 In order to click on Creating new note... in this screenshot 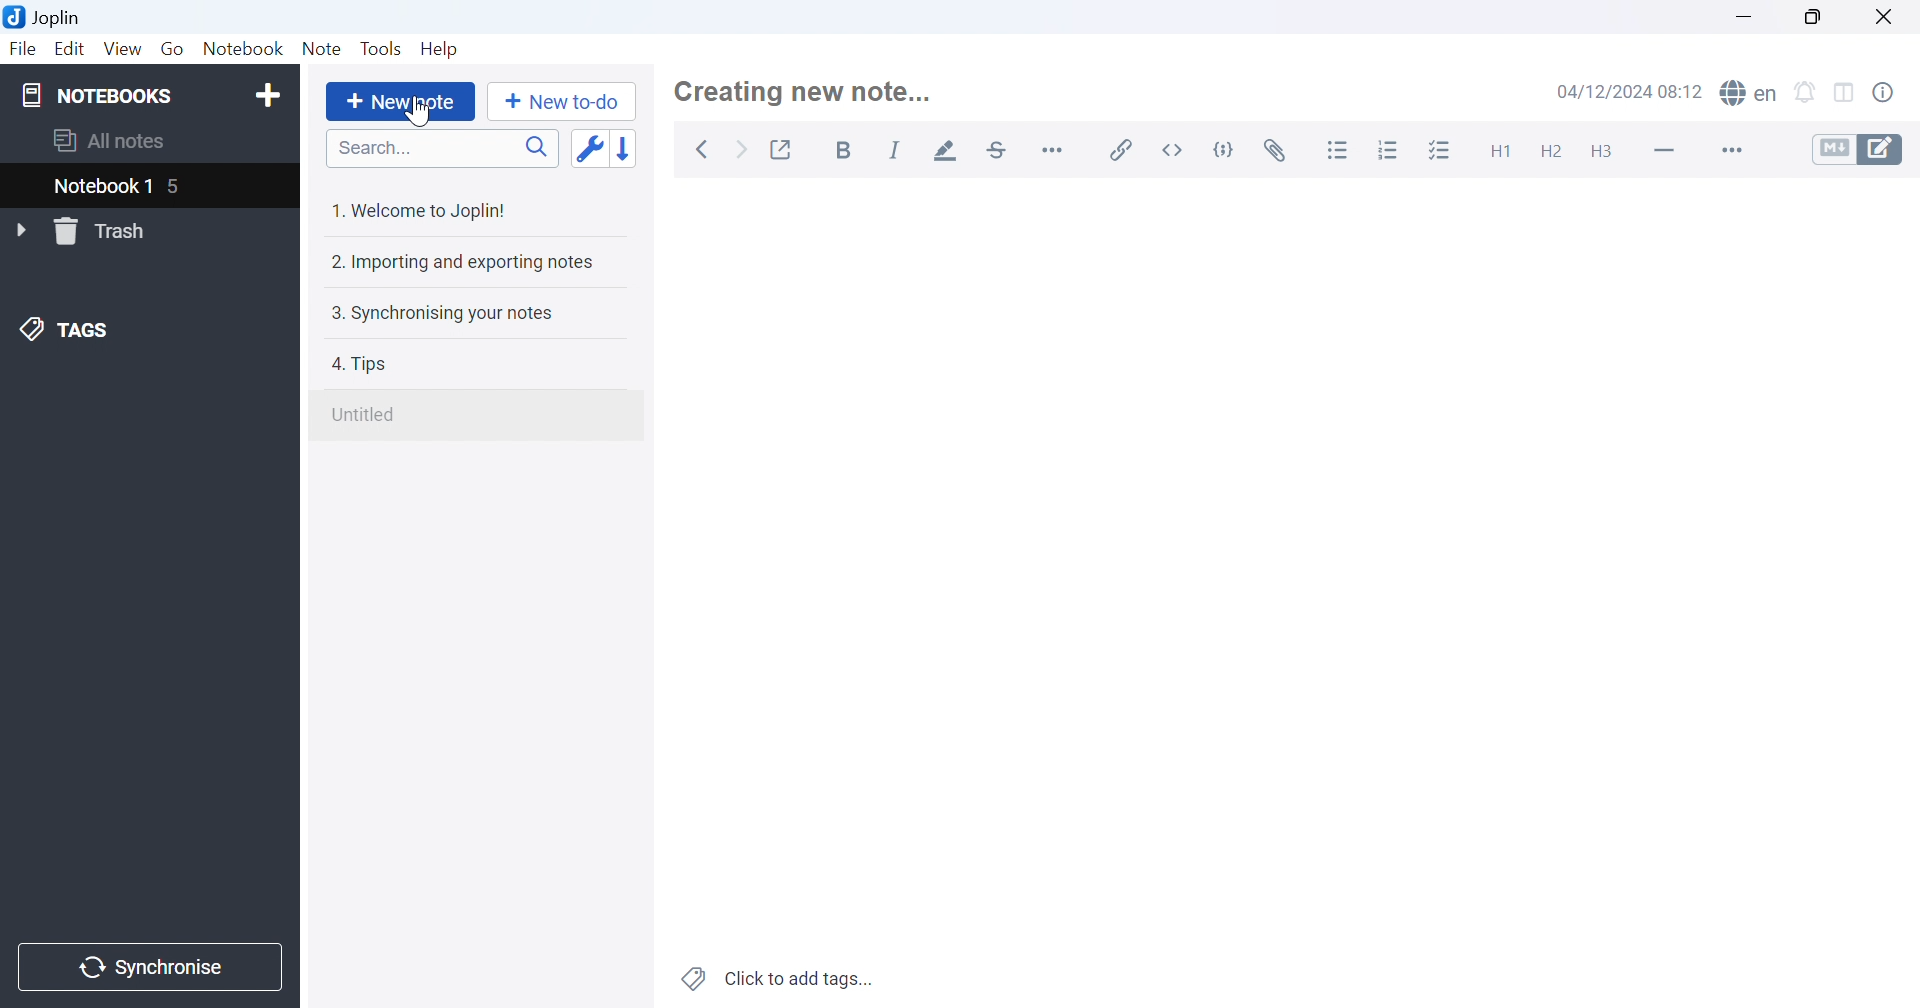, I will do `click(811, 86)`.